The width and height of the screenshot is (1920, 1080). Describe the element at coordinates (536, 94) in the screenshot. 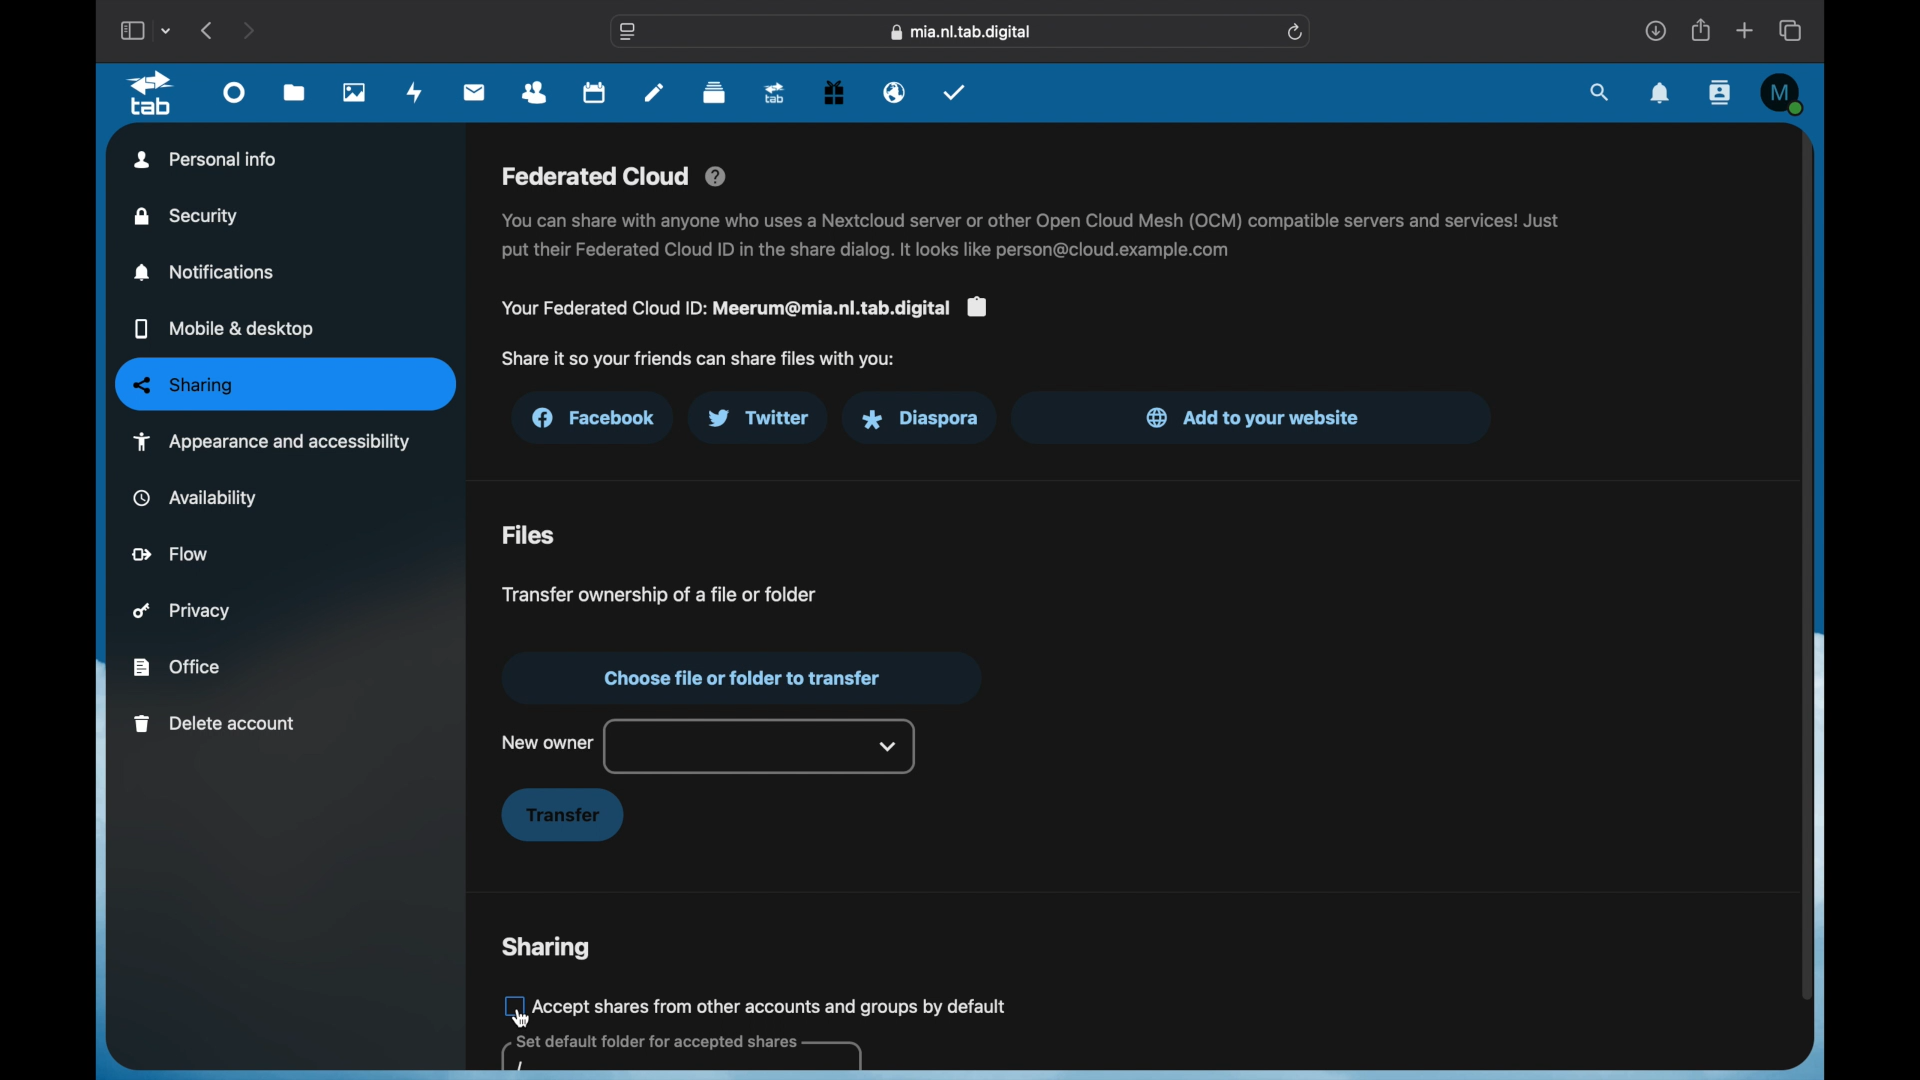

I see `contacts` at that location.